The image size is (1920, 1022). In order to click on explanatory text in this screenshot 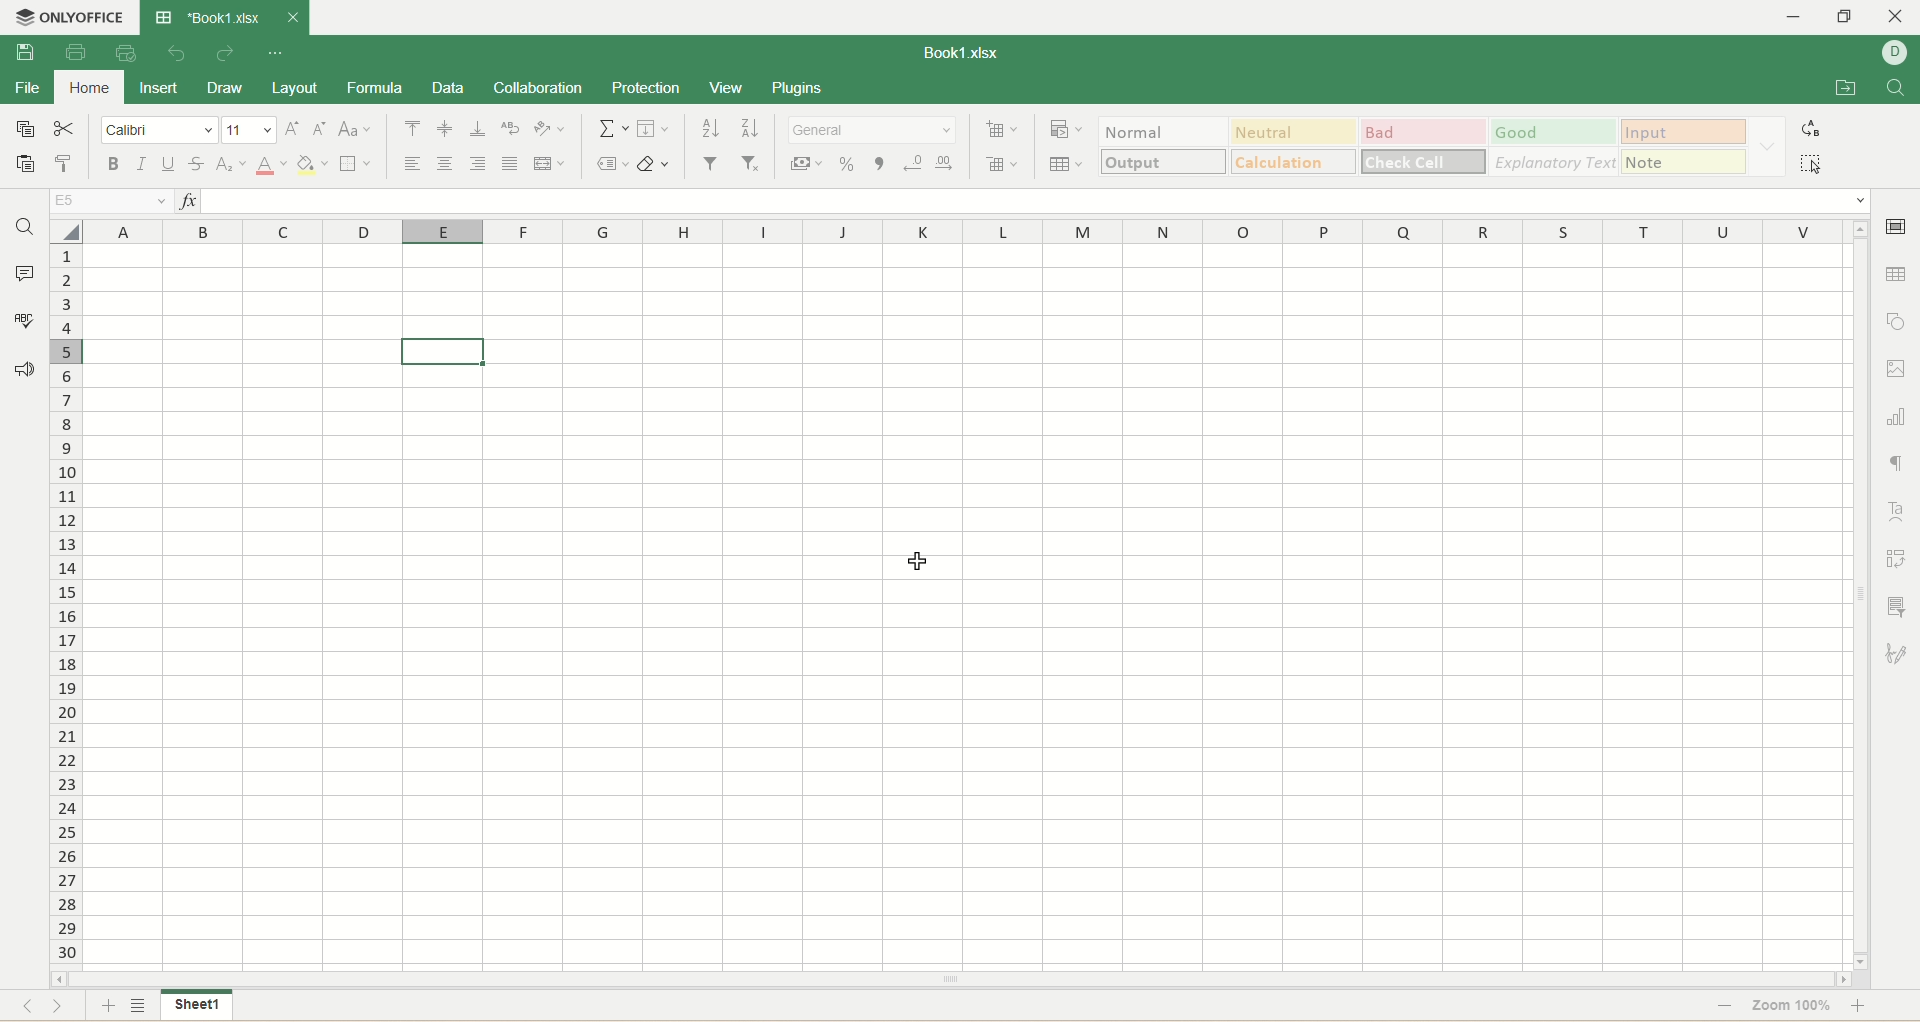, I will do `click(1554, 164)`.